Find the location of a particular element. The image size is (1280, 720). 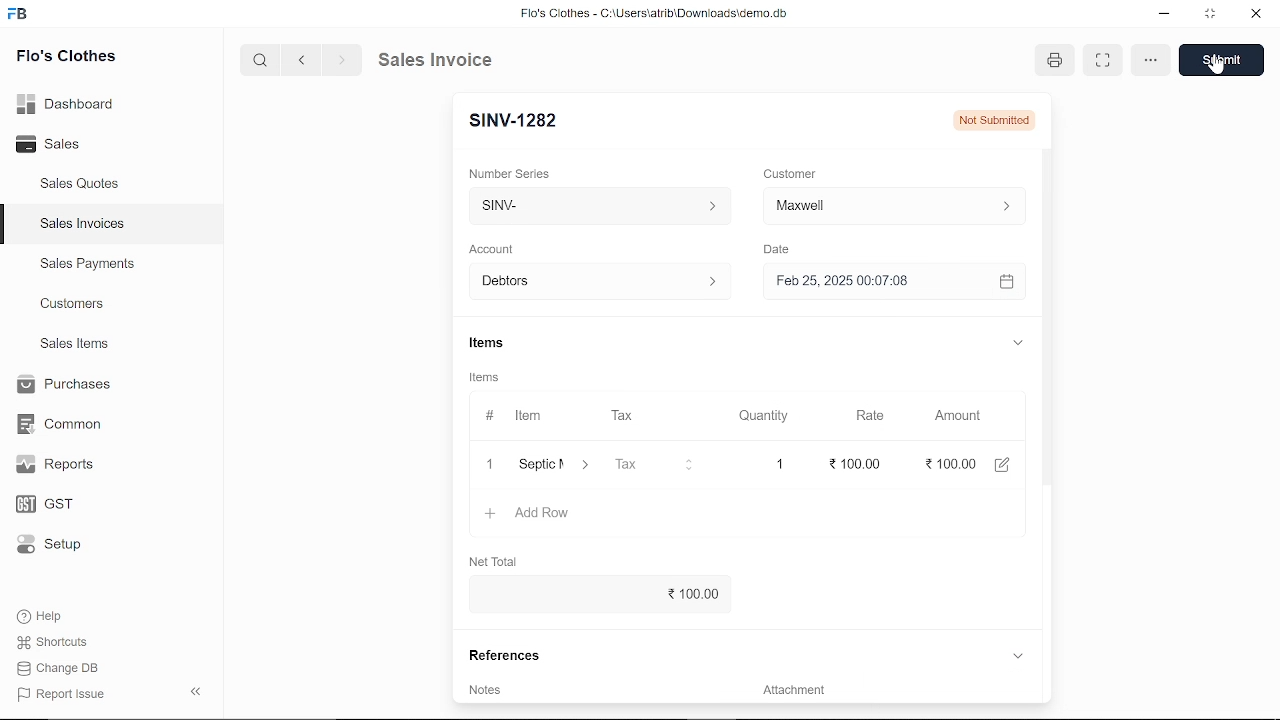

Rate is located at coordinates (850, 416).